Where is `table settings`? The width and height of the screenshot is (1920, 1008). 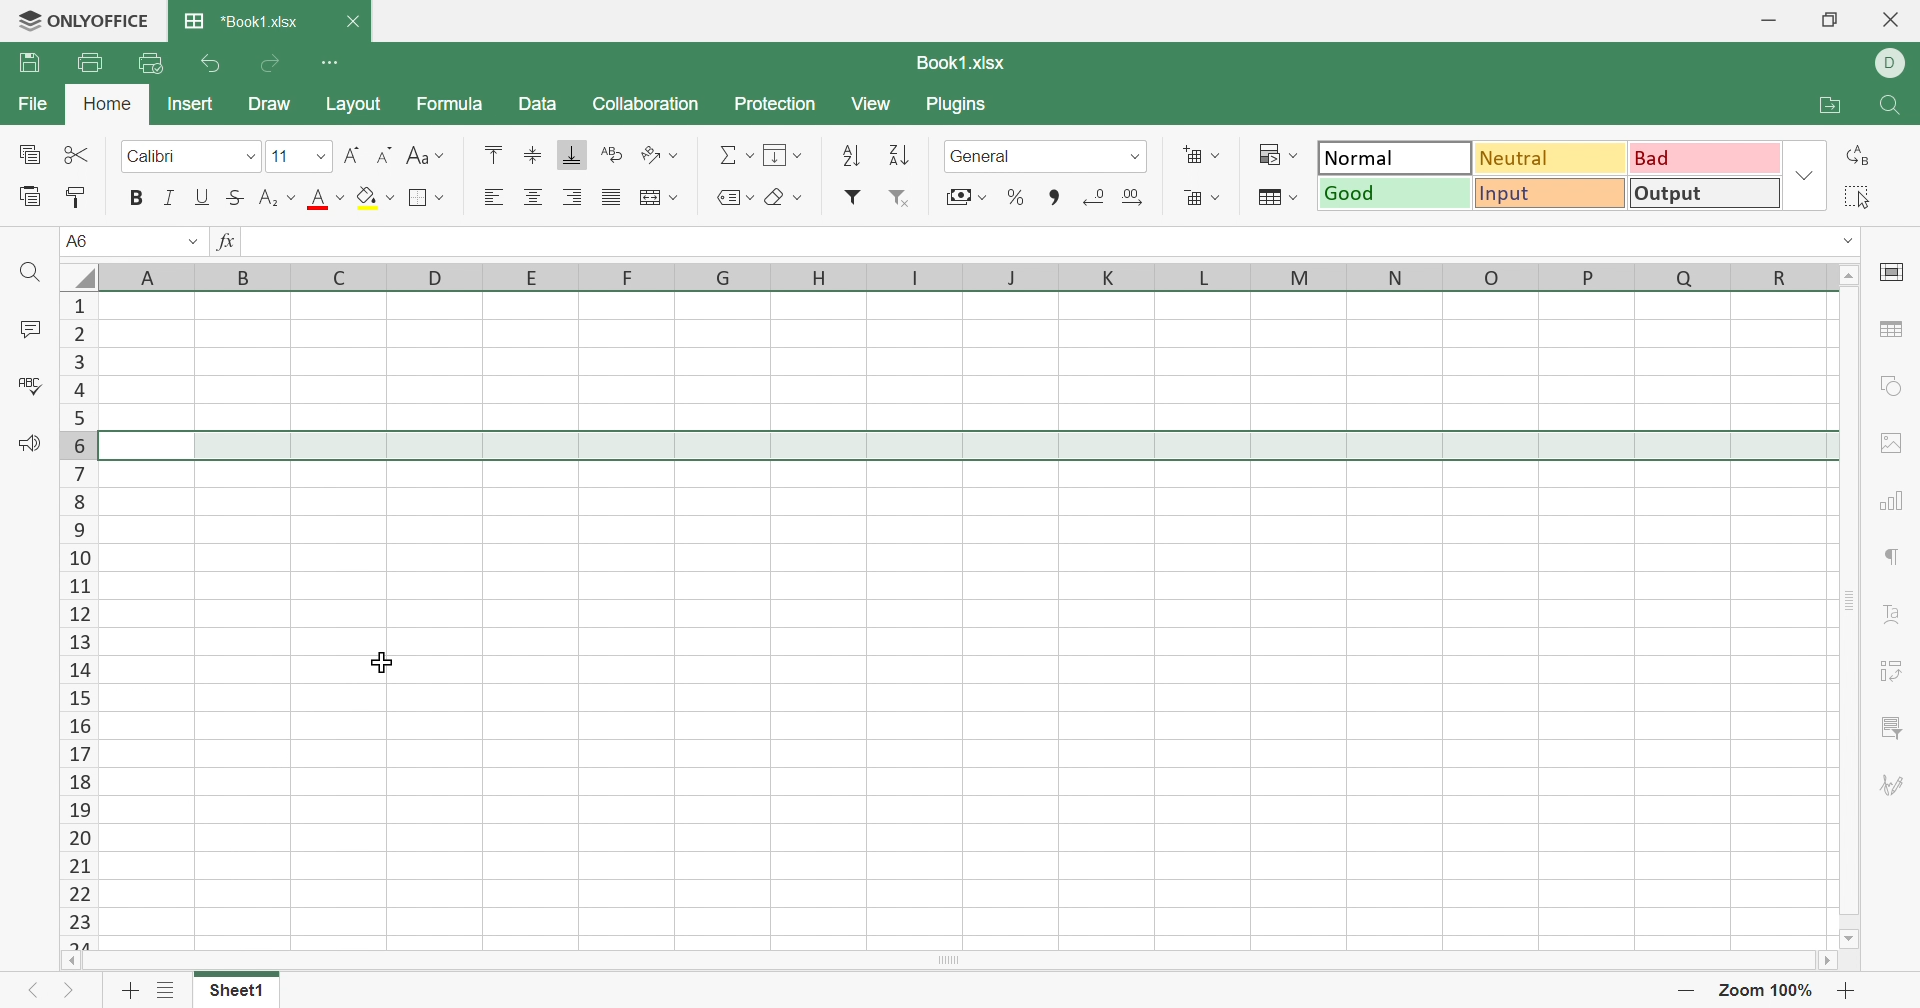
table settings is located at coordinates (1892, 329).